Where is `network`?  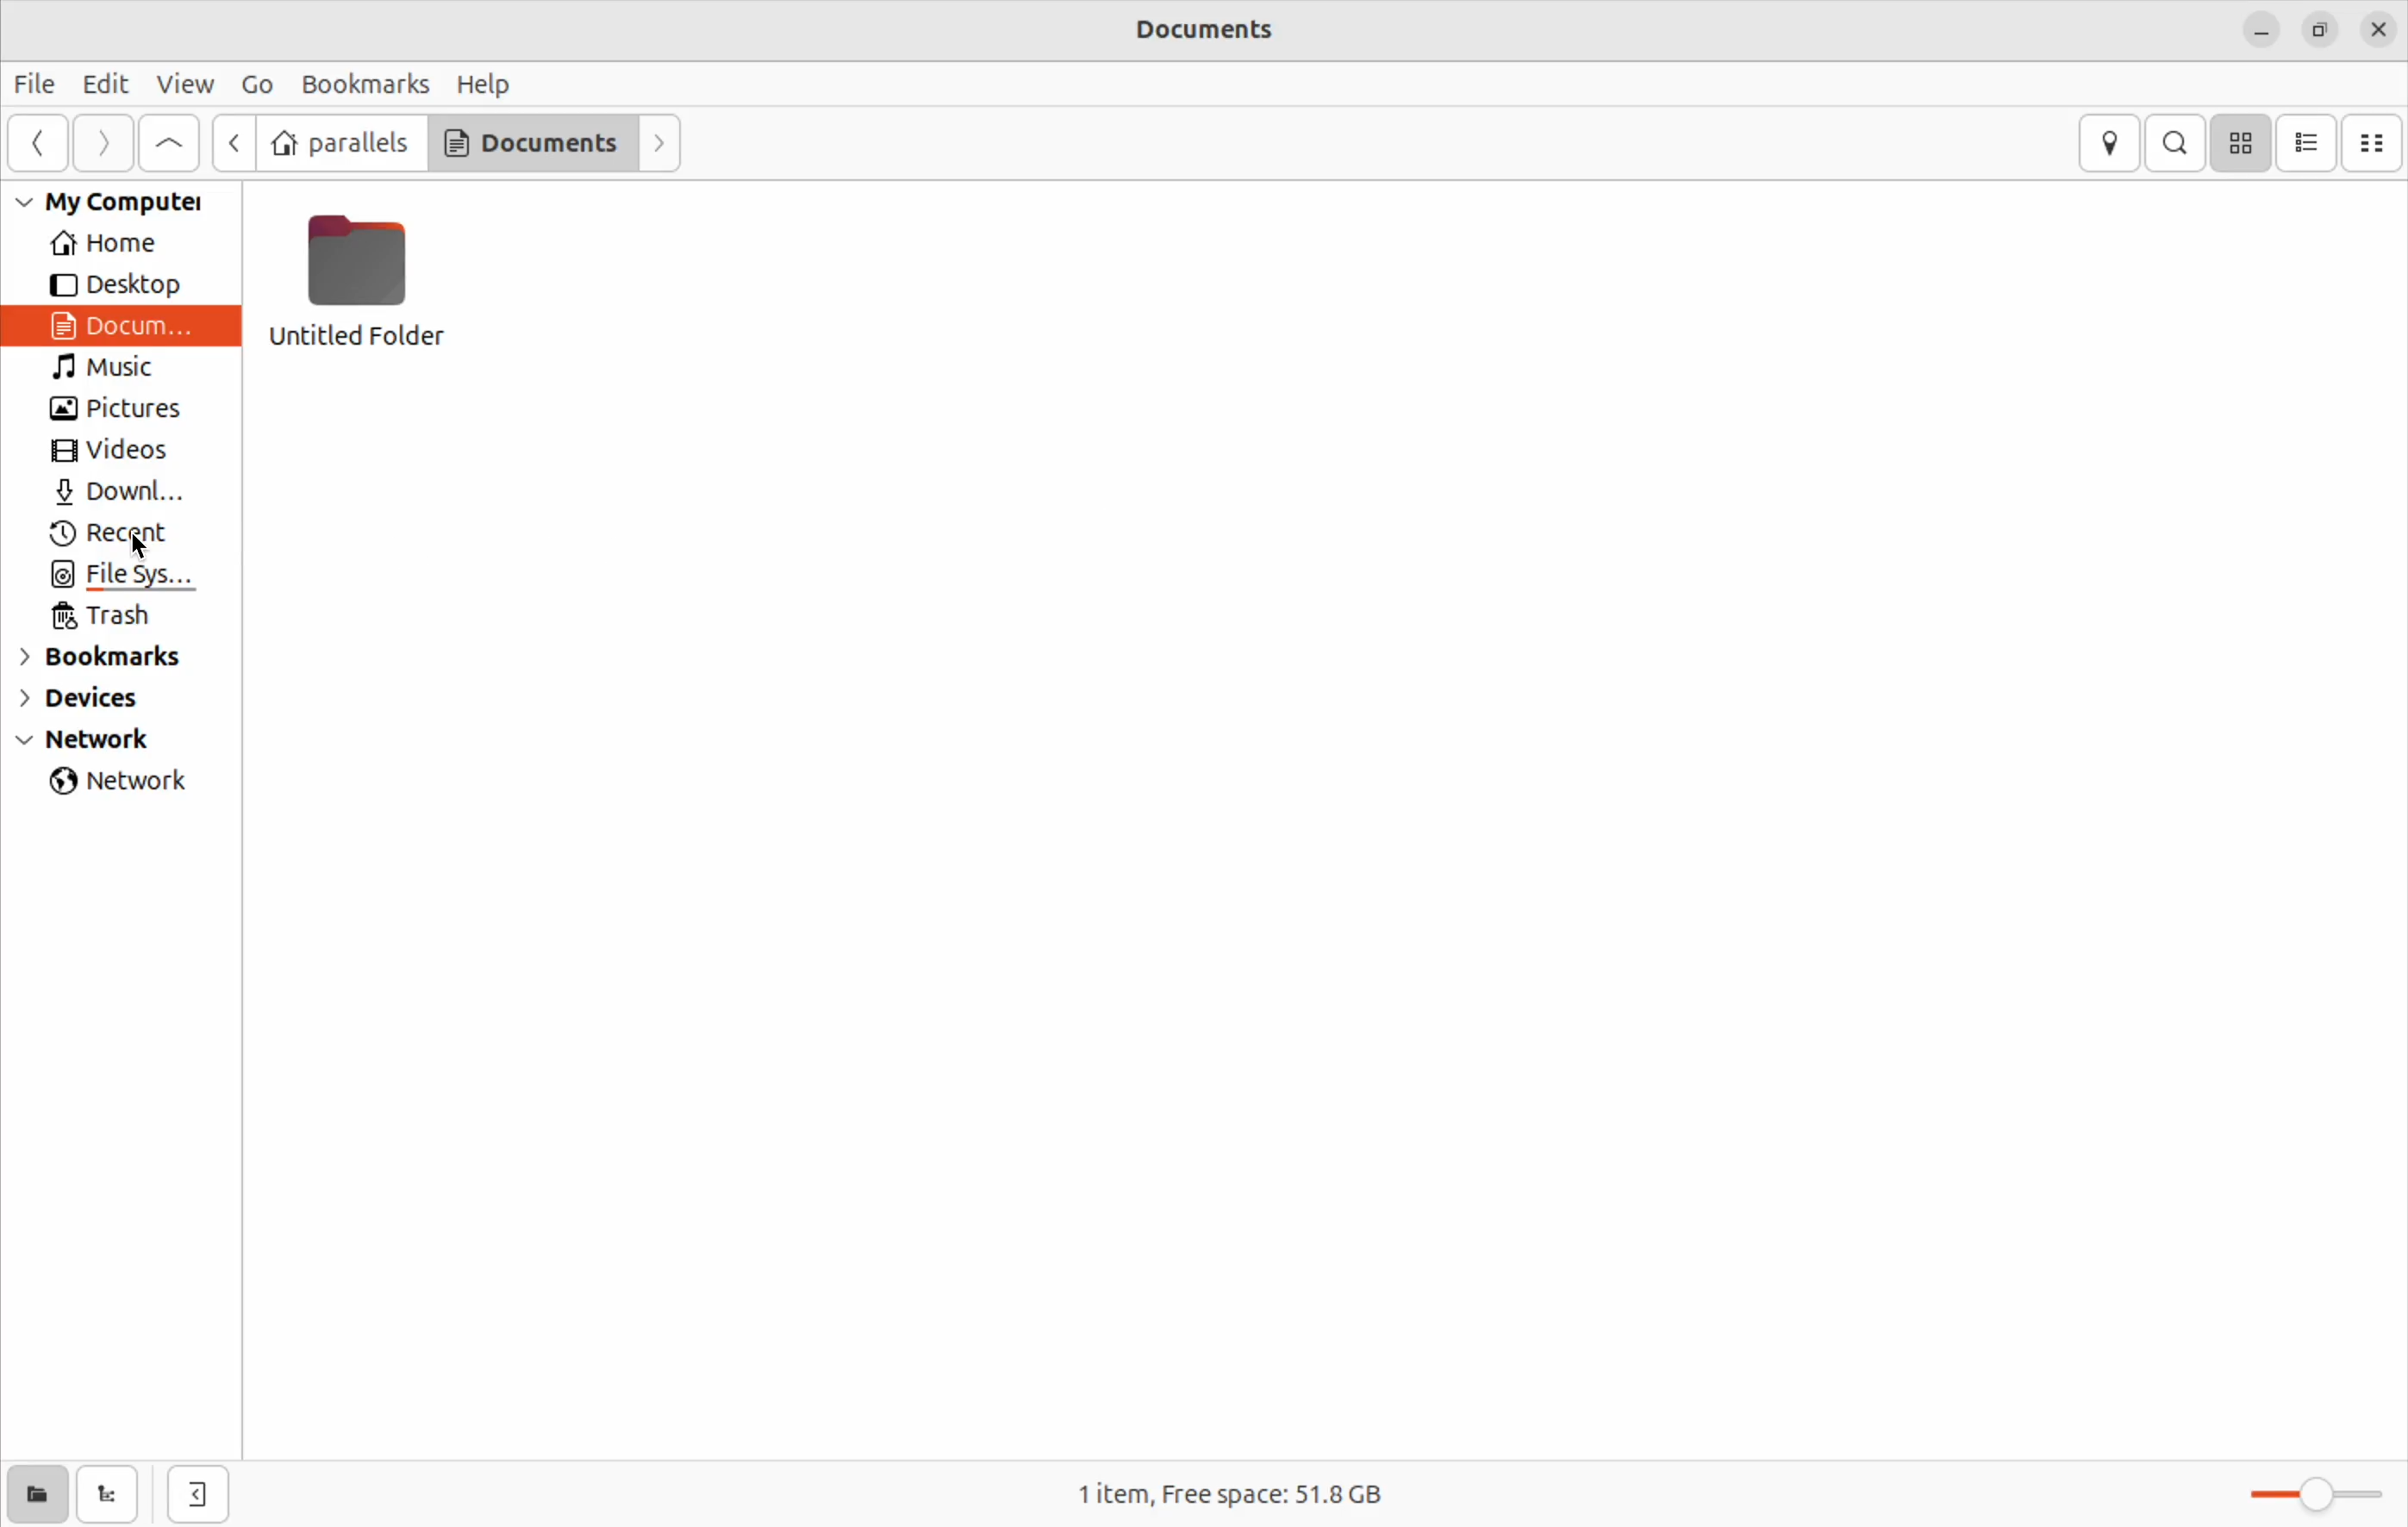 network is located at coordinates (122, 741).